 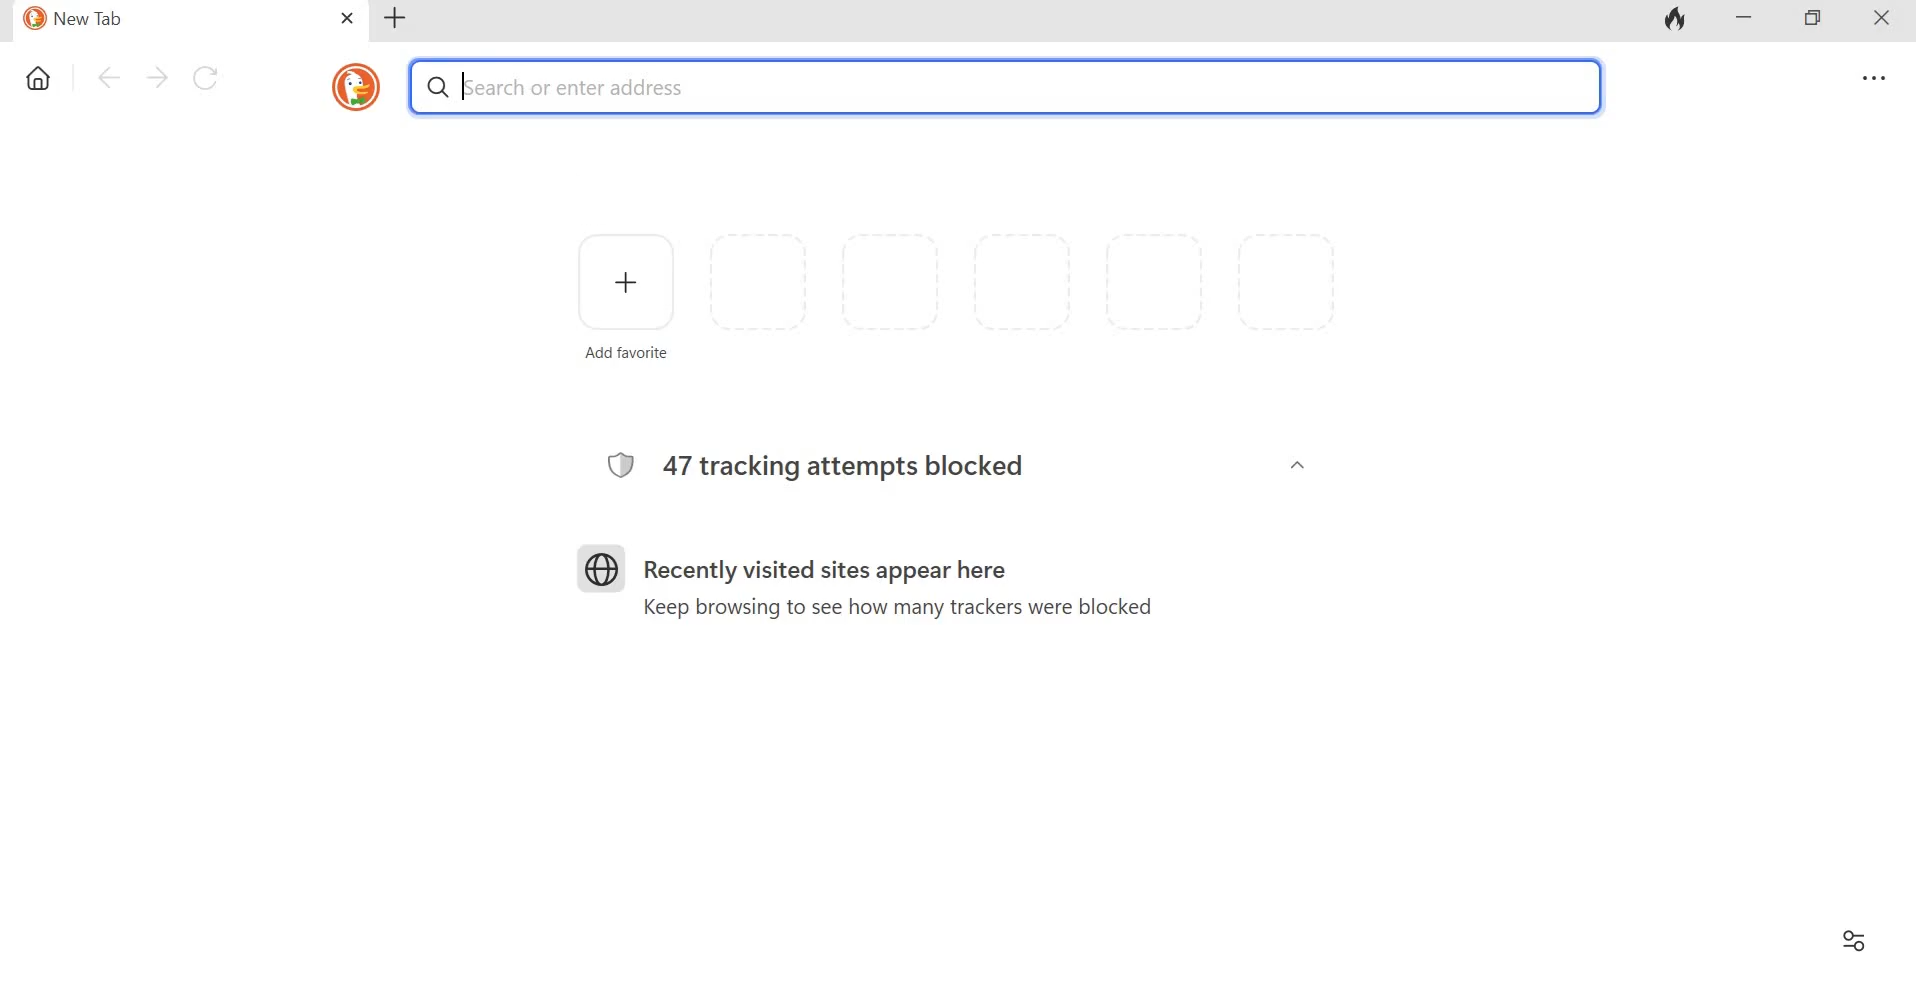 I want to click on 47 tracking attempts blocked, so click(x=850, y=467).